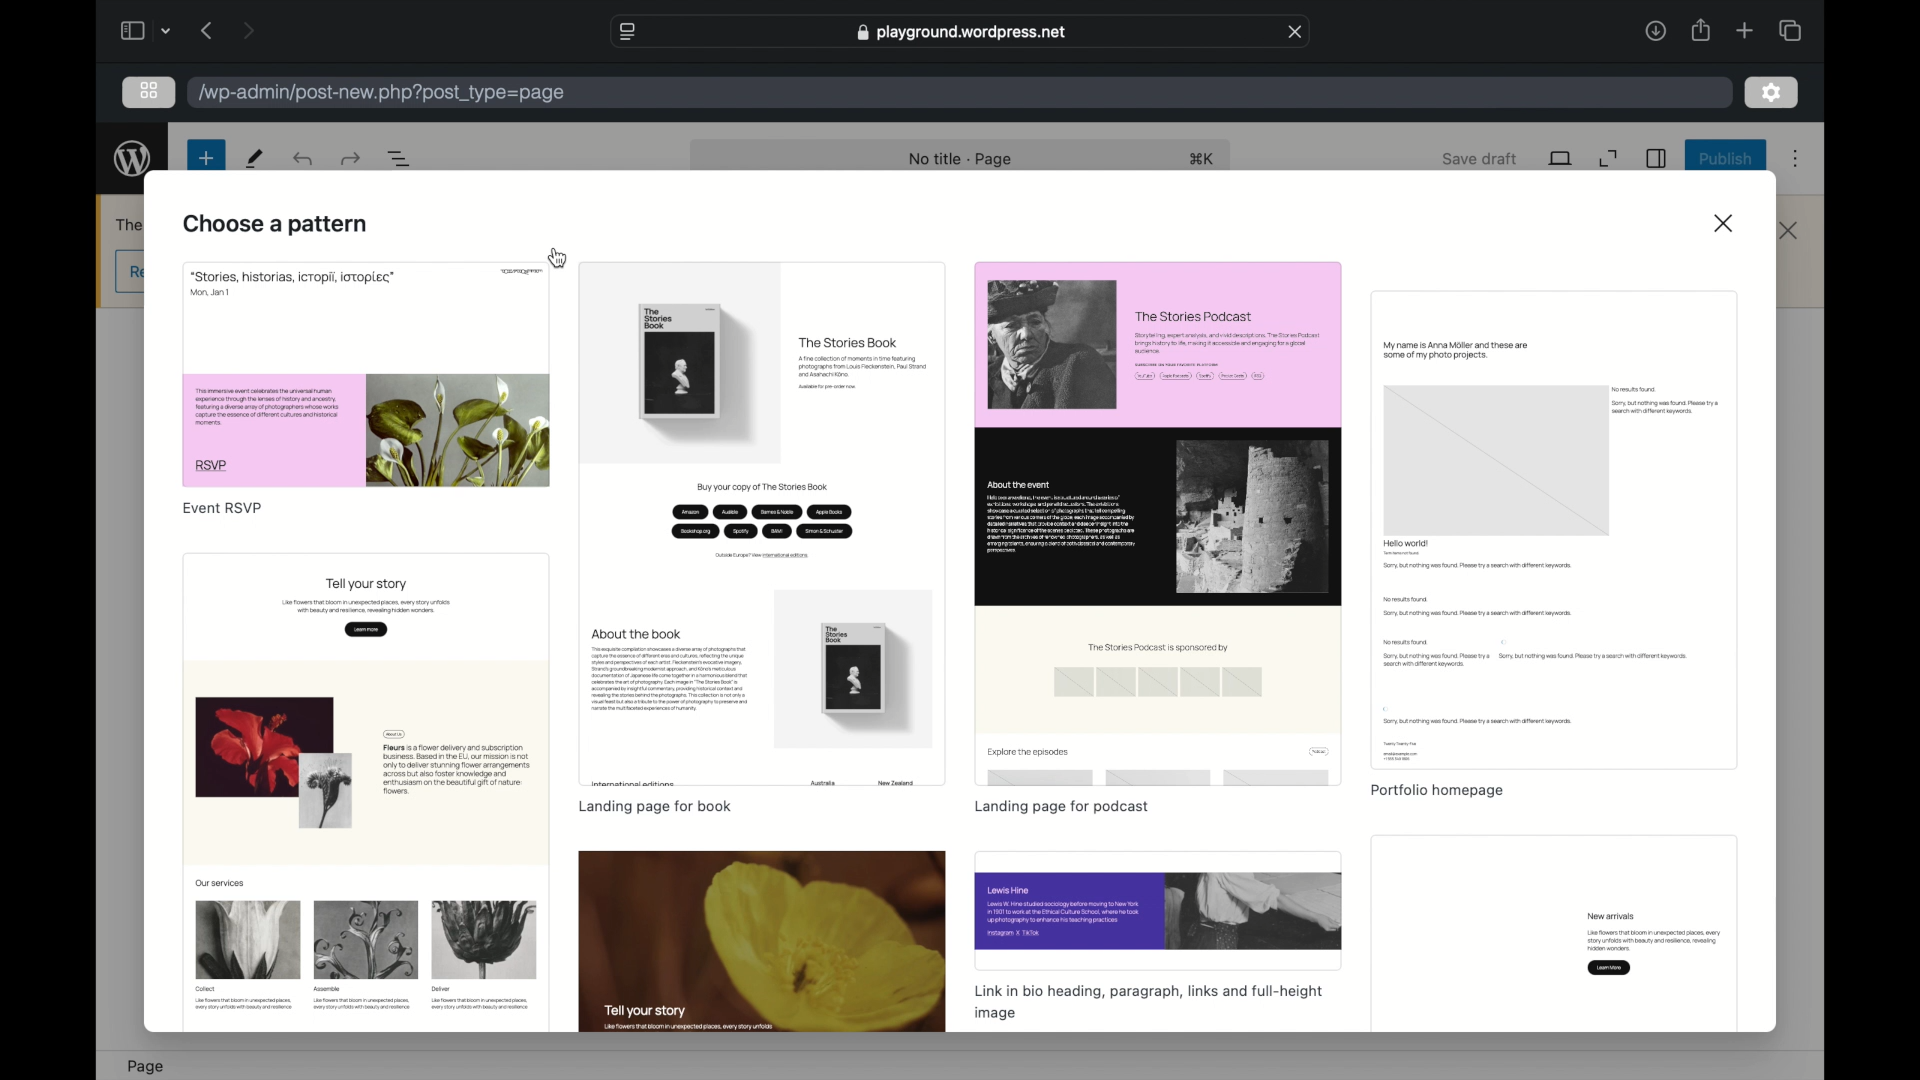  I want to click on wordpress, so click(133, 159).